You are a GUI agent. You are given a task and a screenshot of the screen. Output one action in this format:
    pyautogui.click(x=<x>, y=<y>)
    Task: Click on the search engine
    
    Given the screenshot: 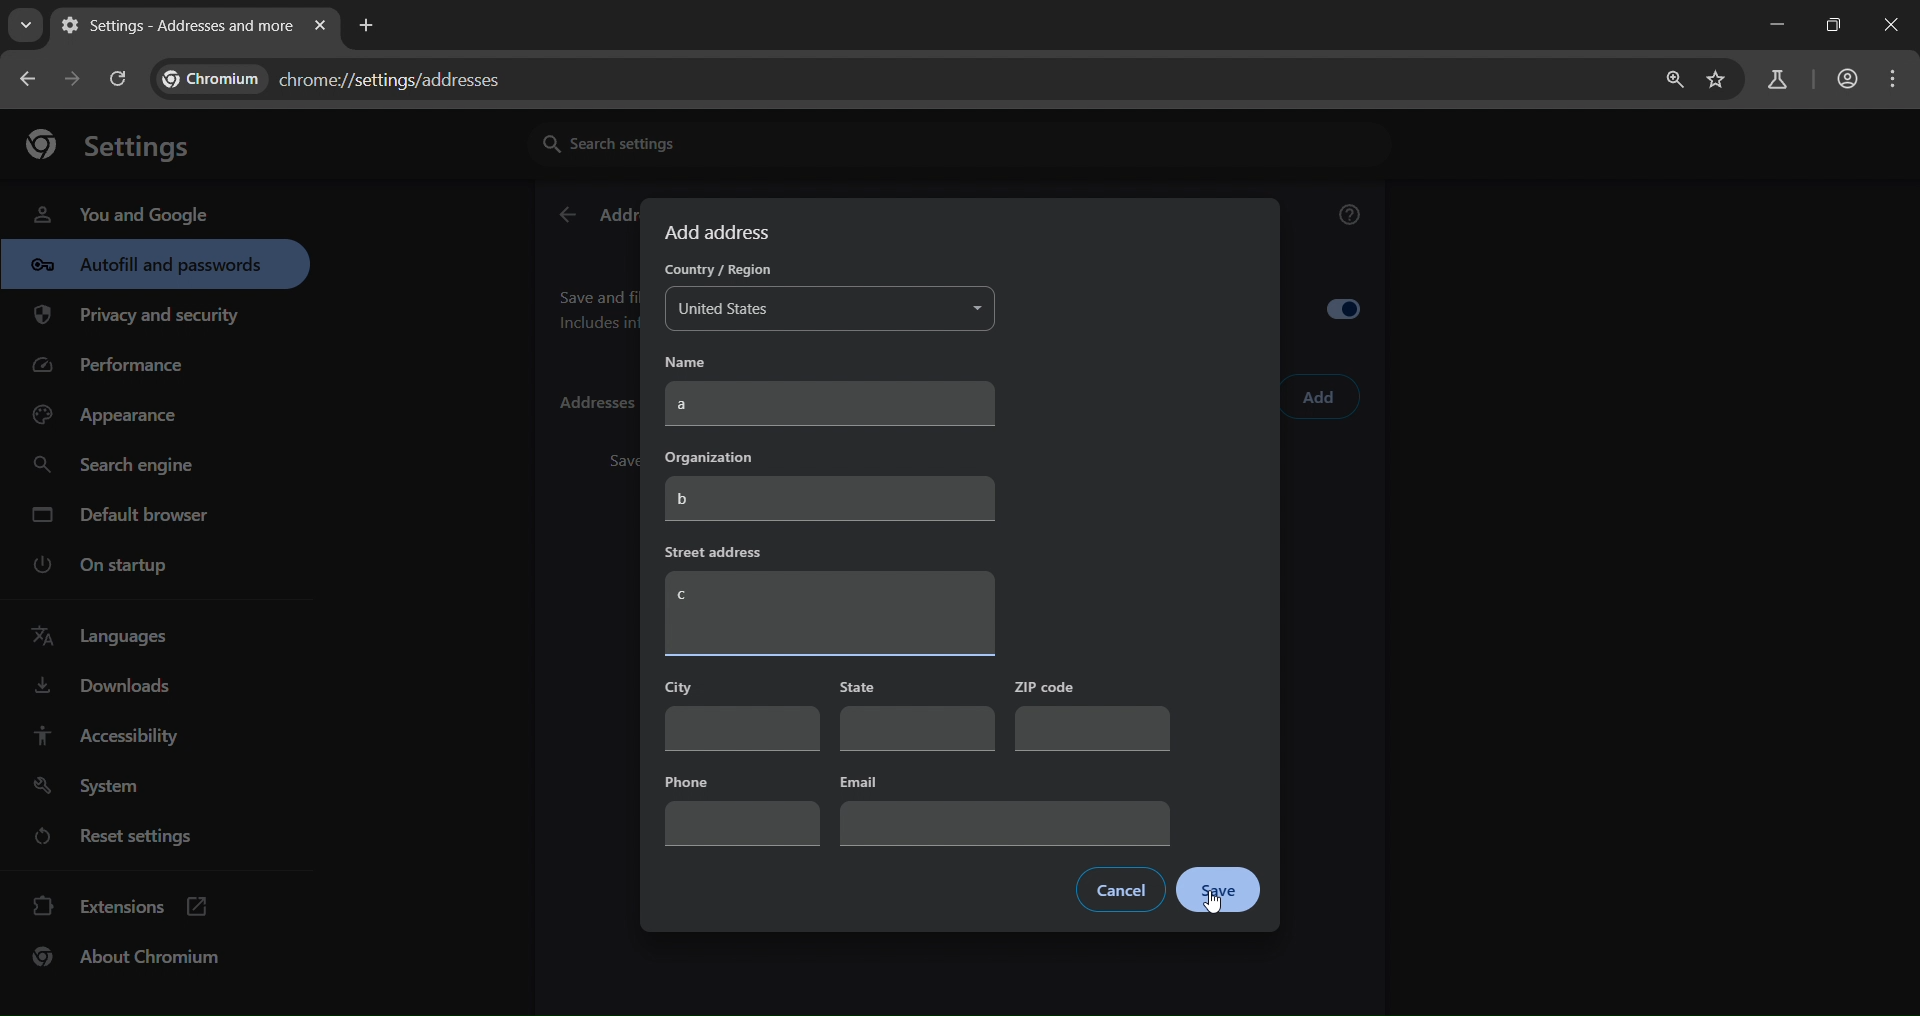 What is the action you would take?
    pyautogui.click(x=119, y=466)
    